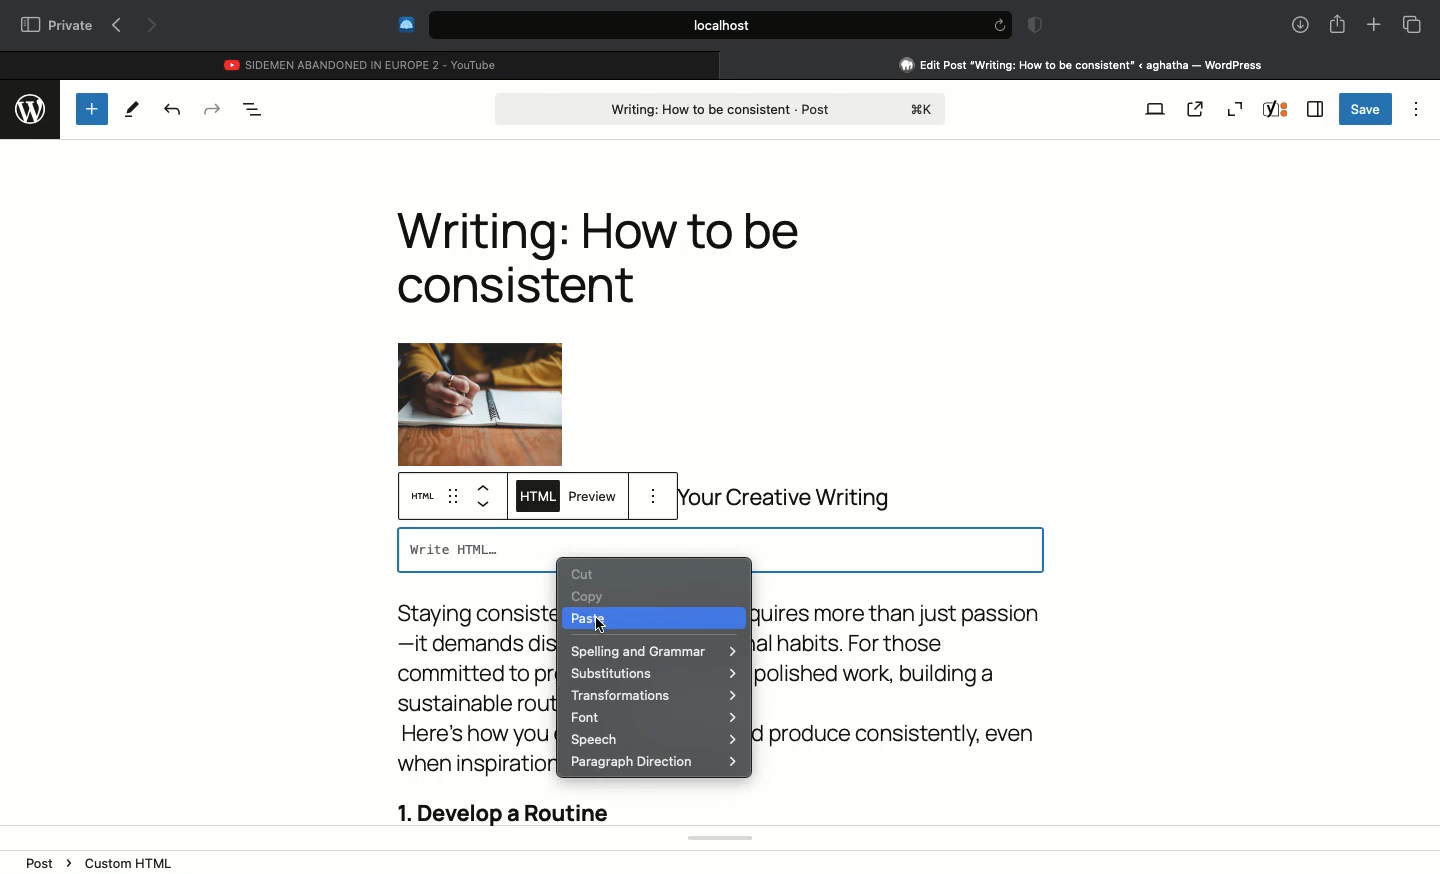  I want to click on New tab, so click(1374, 25).